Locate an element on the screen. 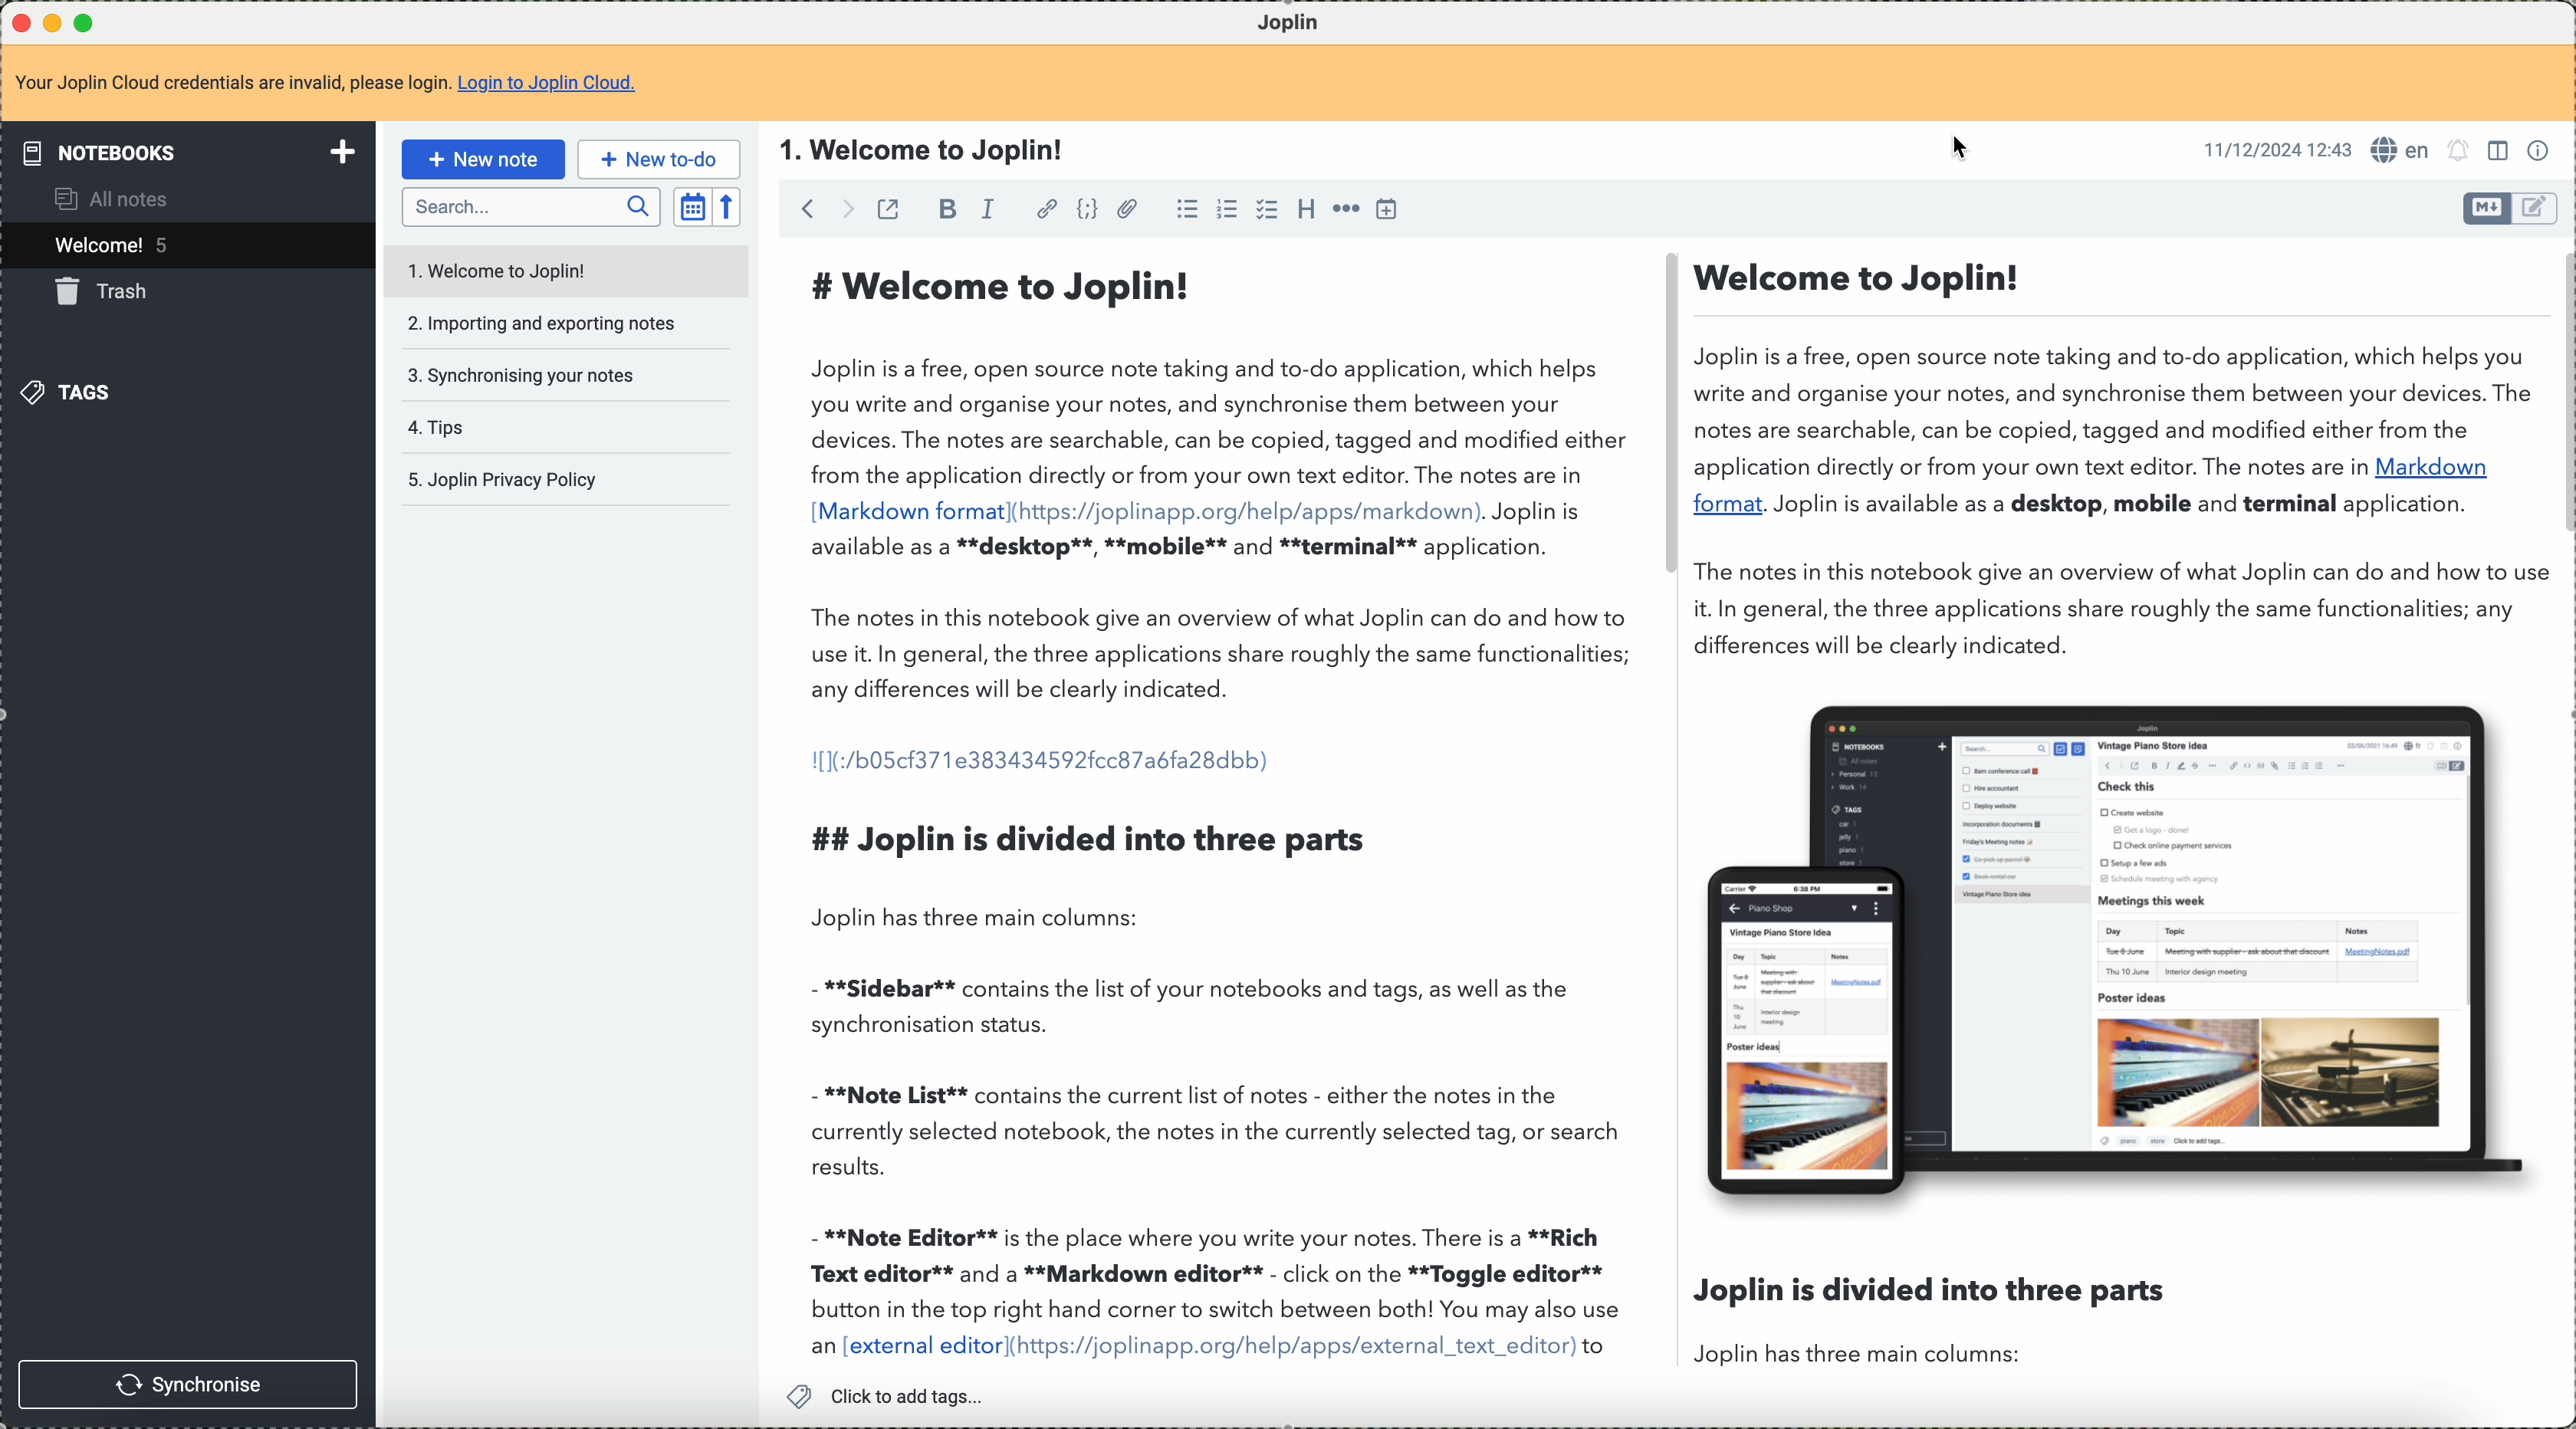  Joplin is located at coordinates (1302, 20).